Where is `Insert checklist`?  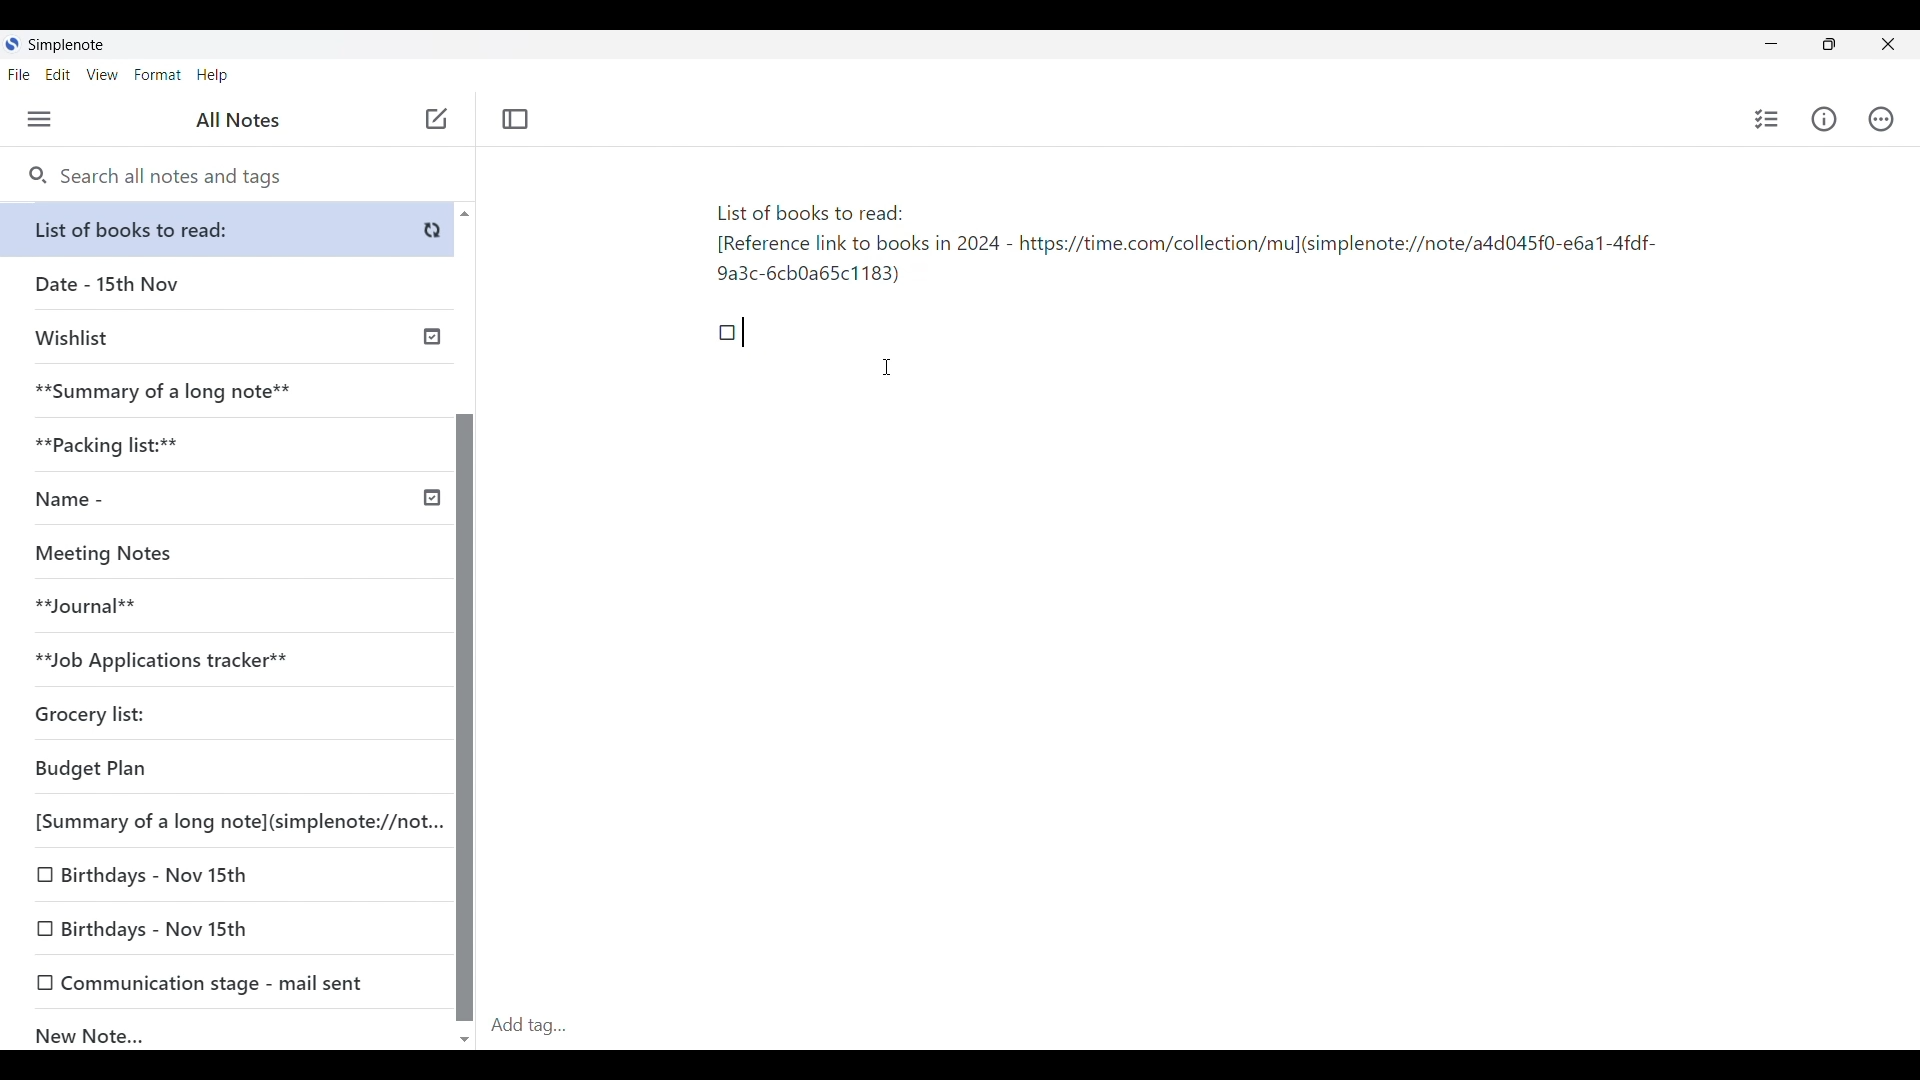 Insert checklist is located at coordinates (1767, 119).